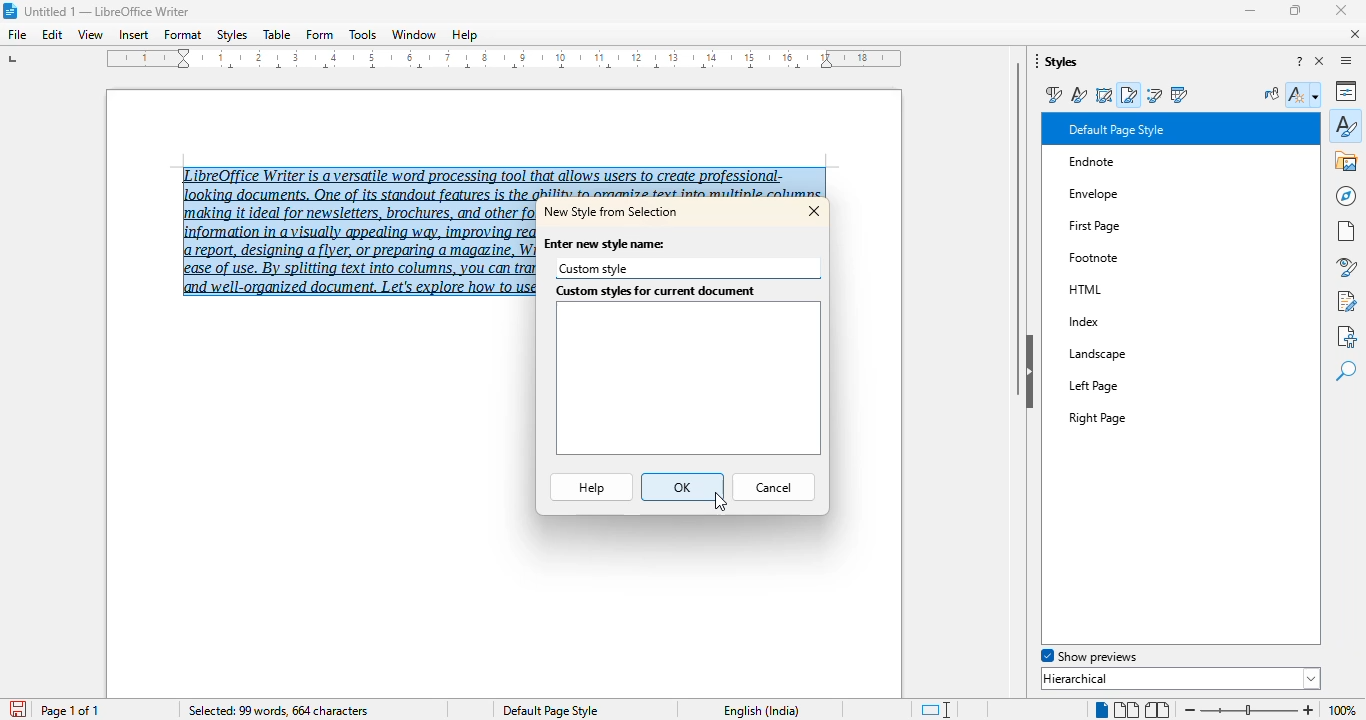 The image size is (1366, 720). What do you see at coordinates (1344, 300) in the screenshot?
I see `manage changes` at bounding box center [1344, 300].